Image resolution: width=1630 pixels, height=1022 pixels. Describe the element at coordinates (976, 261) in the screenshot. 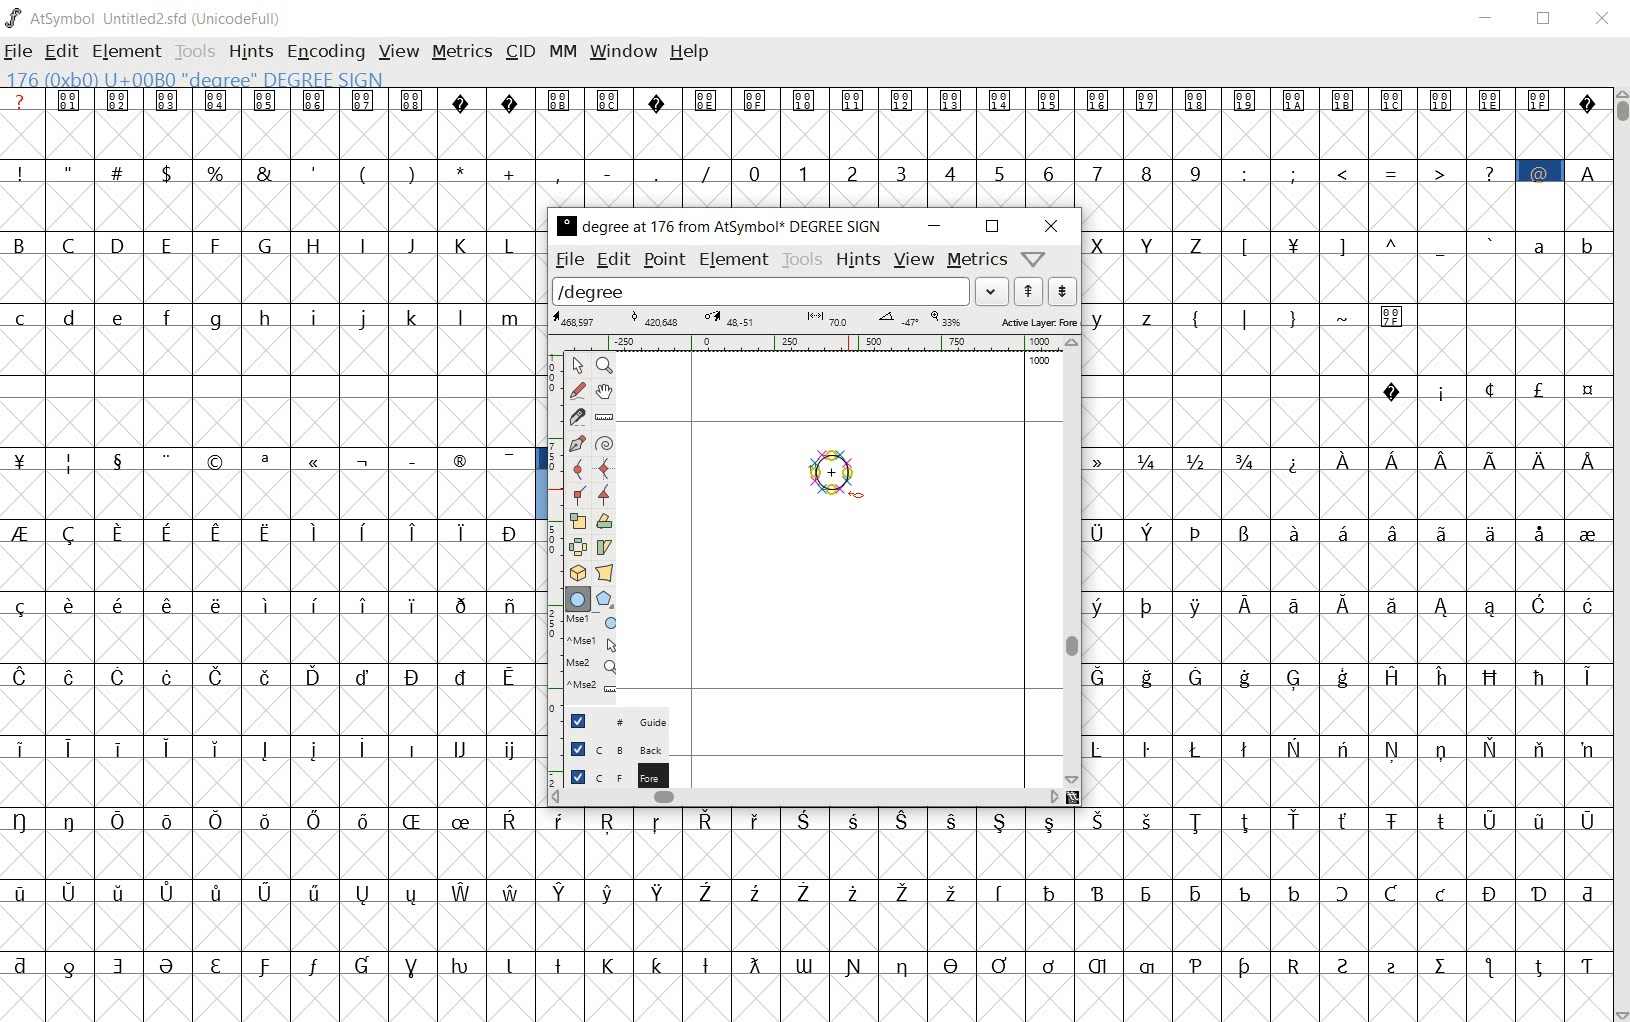

I see `metrics` at that location.